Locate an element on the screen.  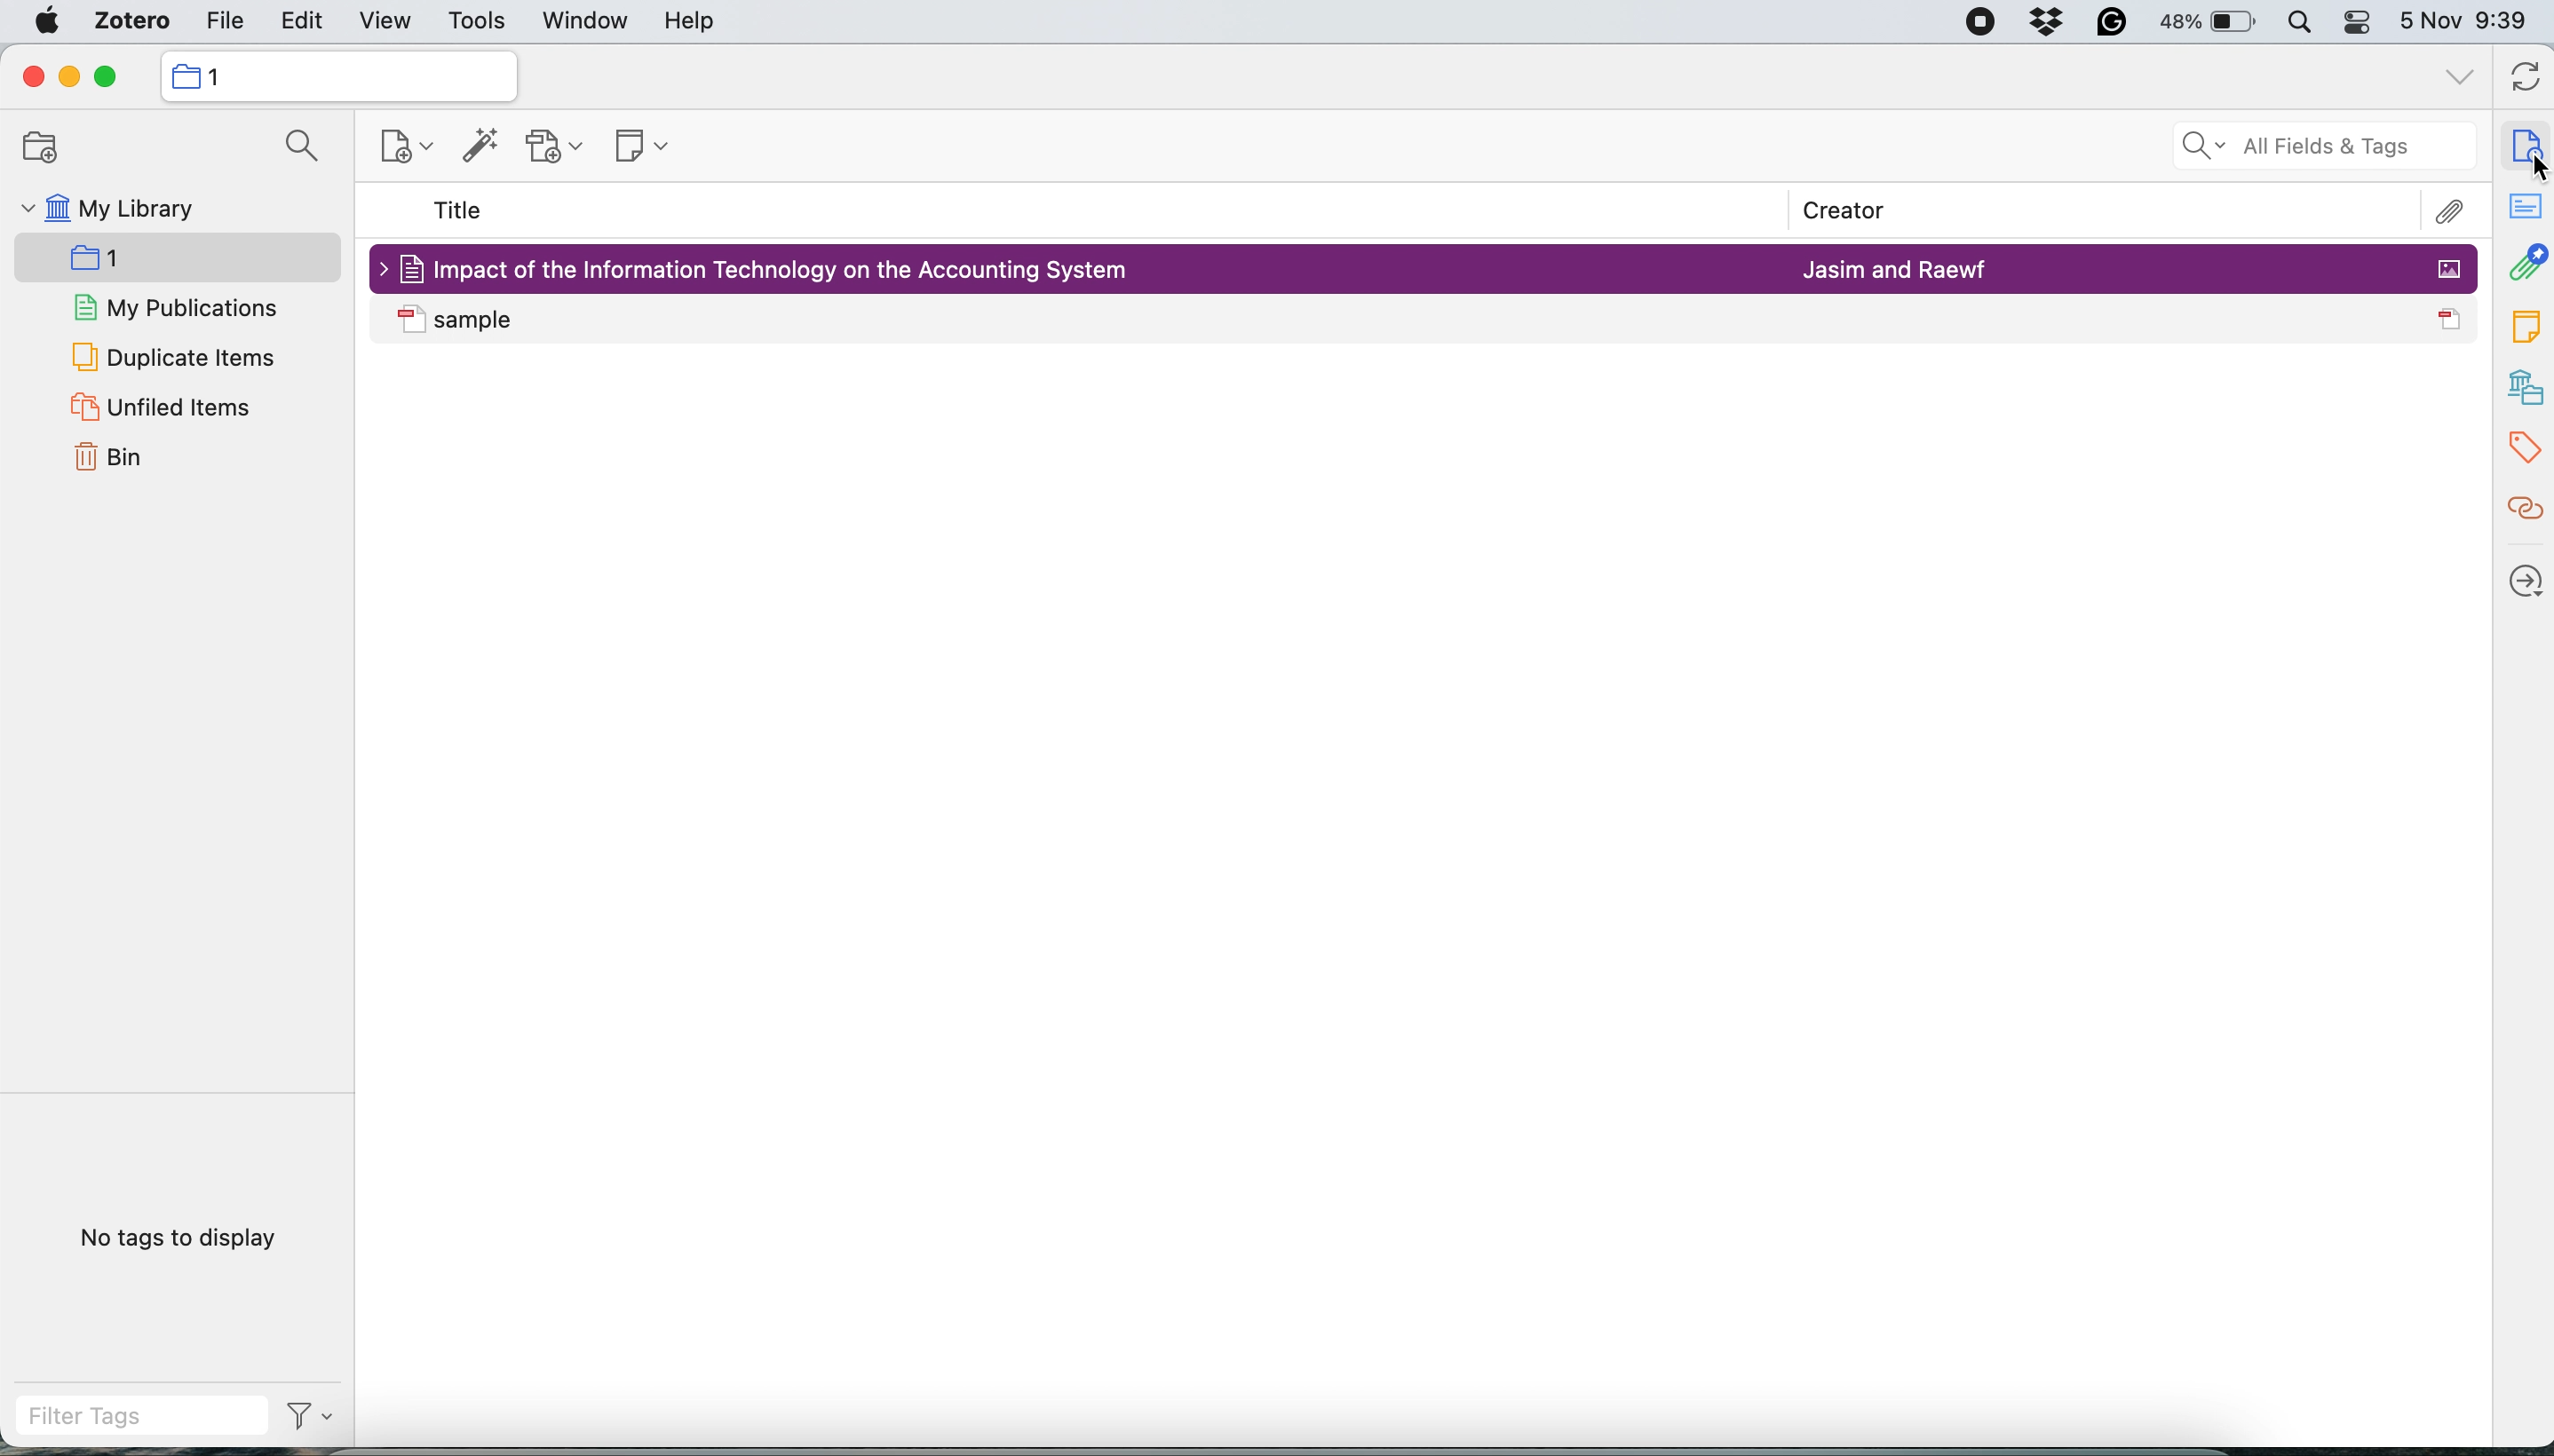
input filter tags is located at coordinates (146, 1418).